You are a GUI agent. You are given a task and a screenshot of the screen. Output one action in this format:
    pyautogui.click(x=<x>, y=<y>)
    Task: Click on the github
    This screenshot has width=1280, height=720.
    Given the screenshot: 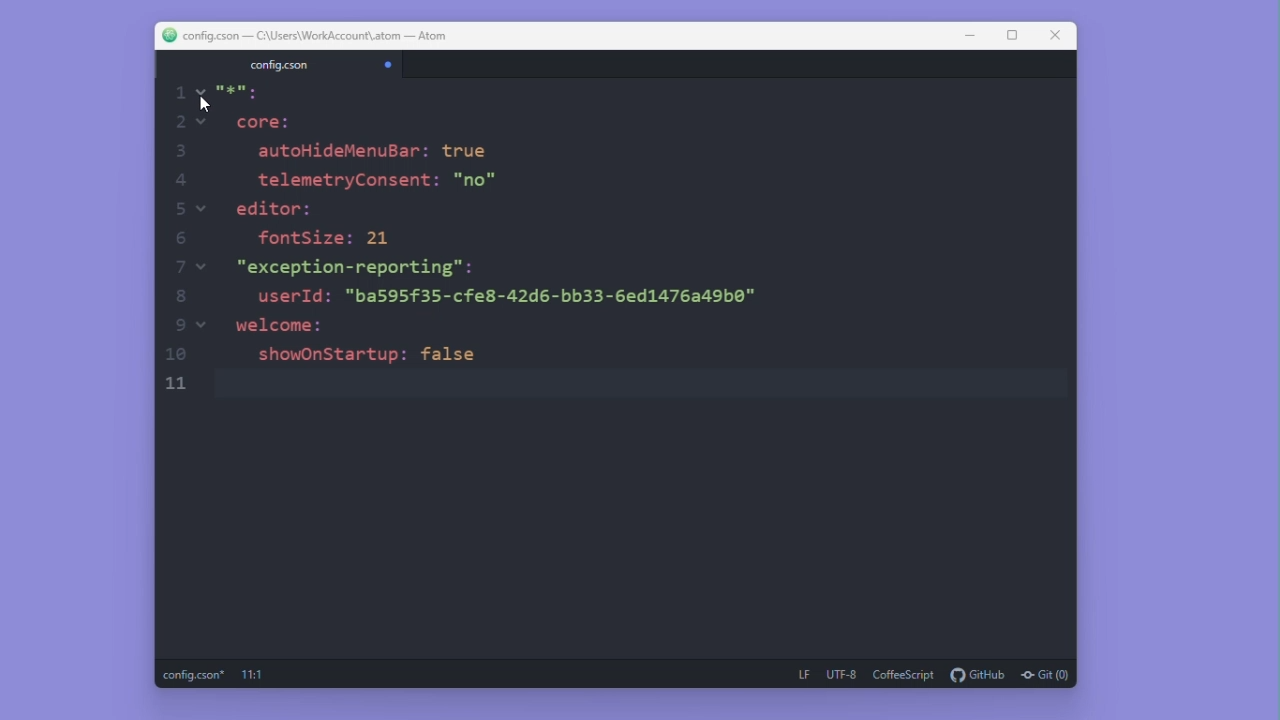 What is the action you would take?
    pyautogui.click(x=977, y=672)
    